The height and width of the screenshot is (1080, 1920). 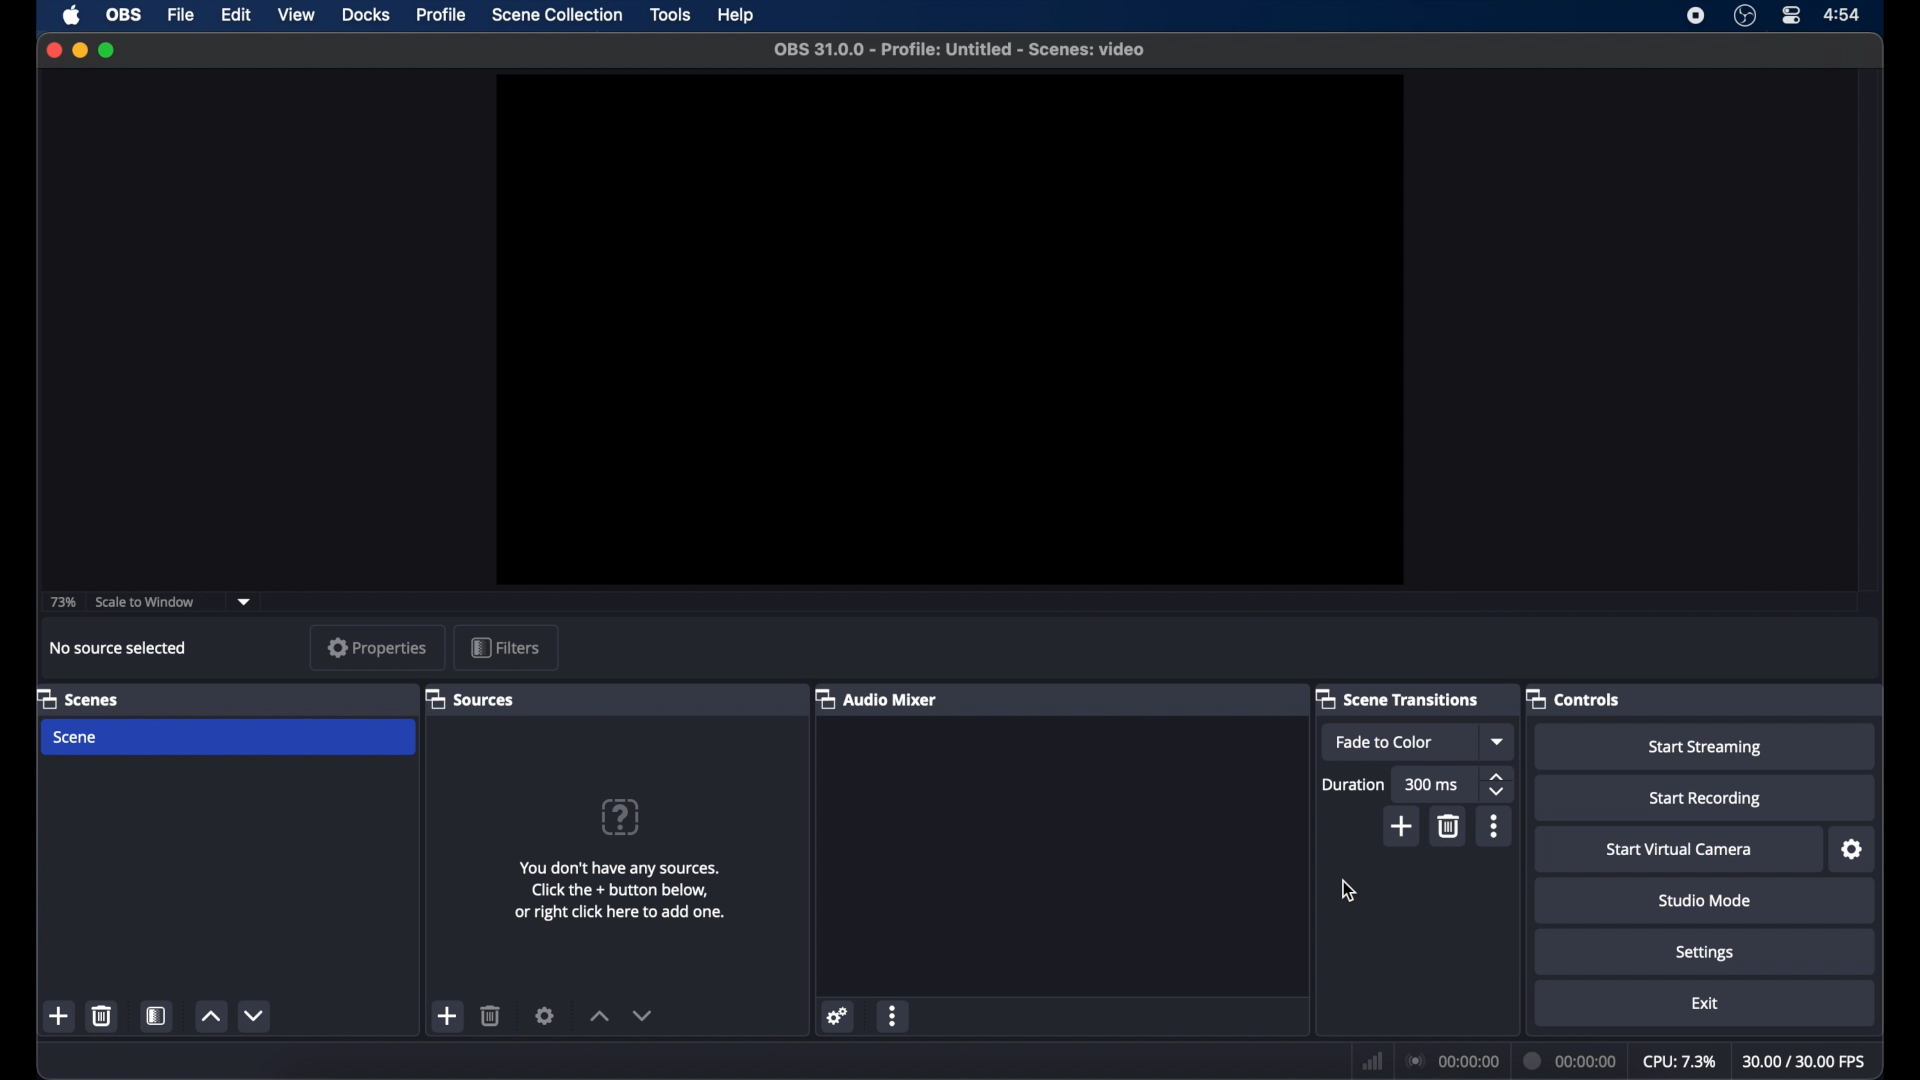 I want to click on close, so click(x=53, y=50).